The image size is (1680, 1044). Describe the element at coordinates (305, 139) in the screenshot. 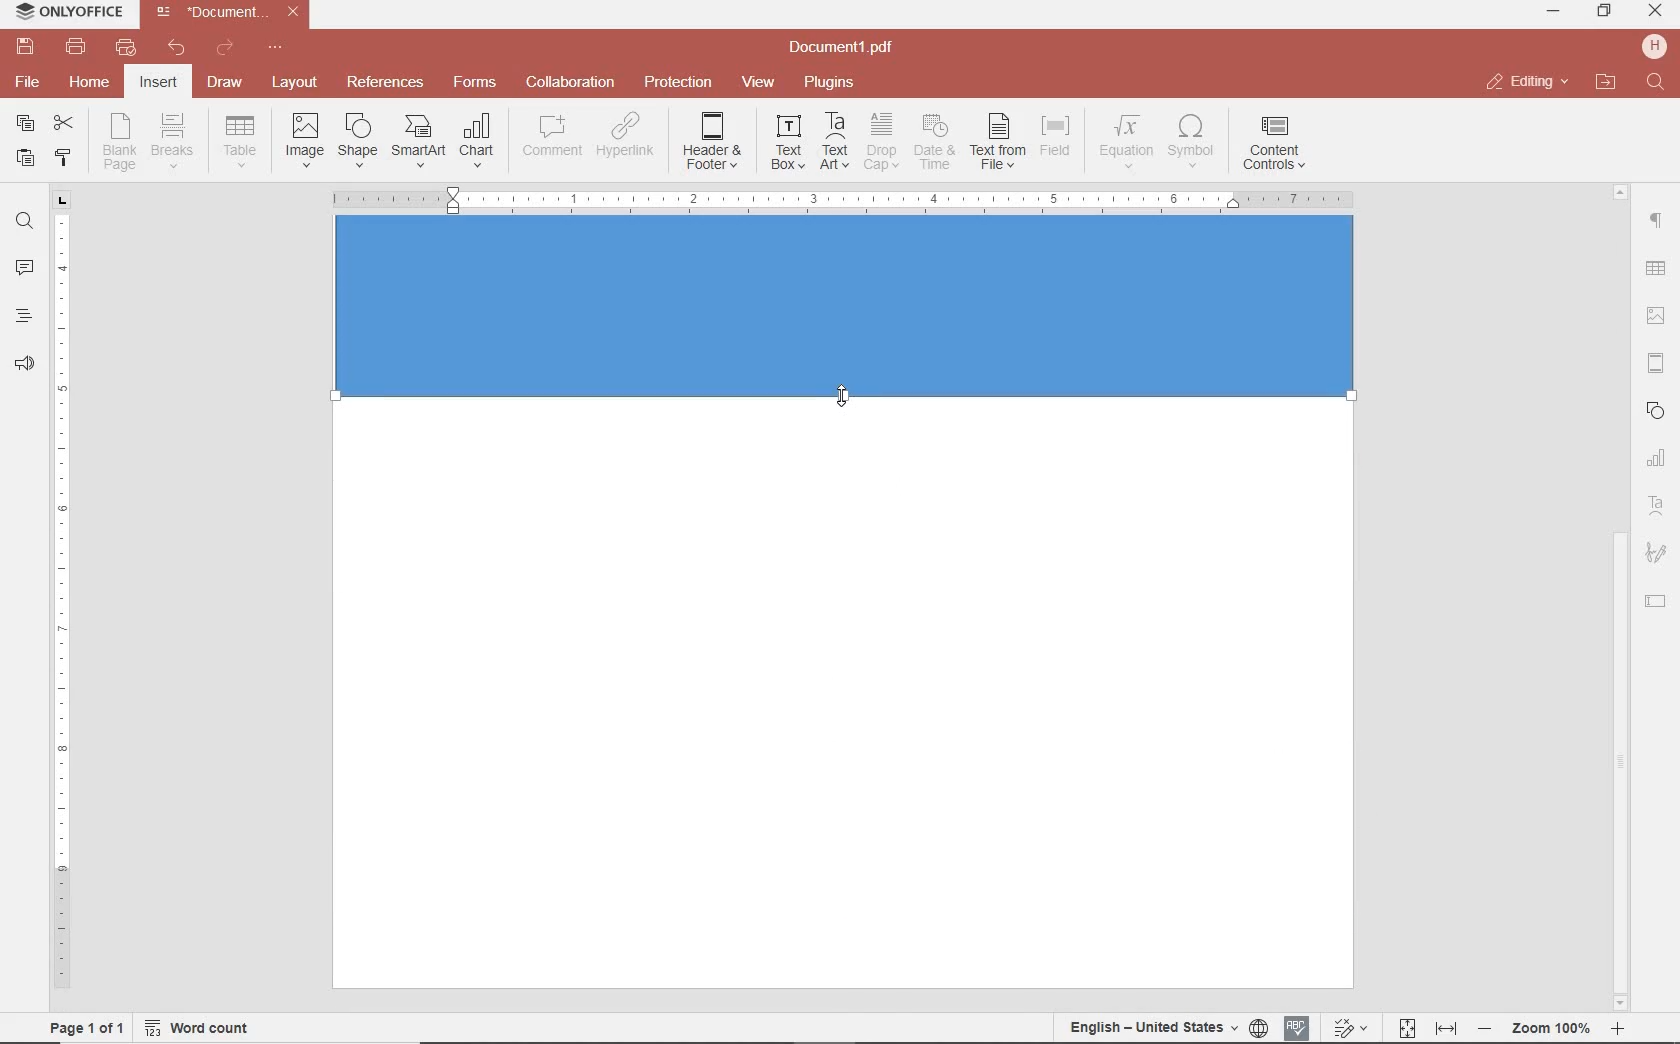

I see `INSERT IMAGES` at that location.